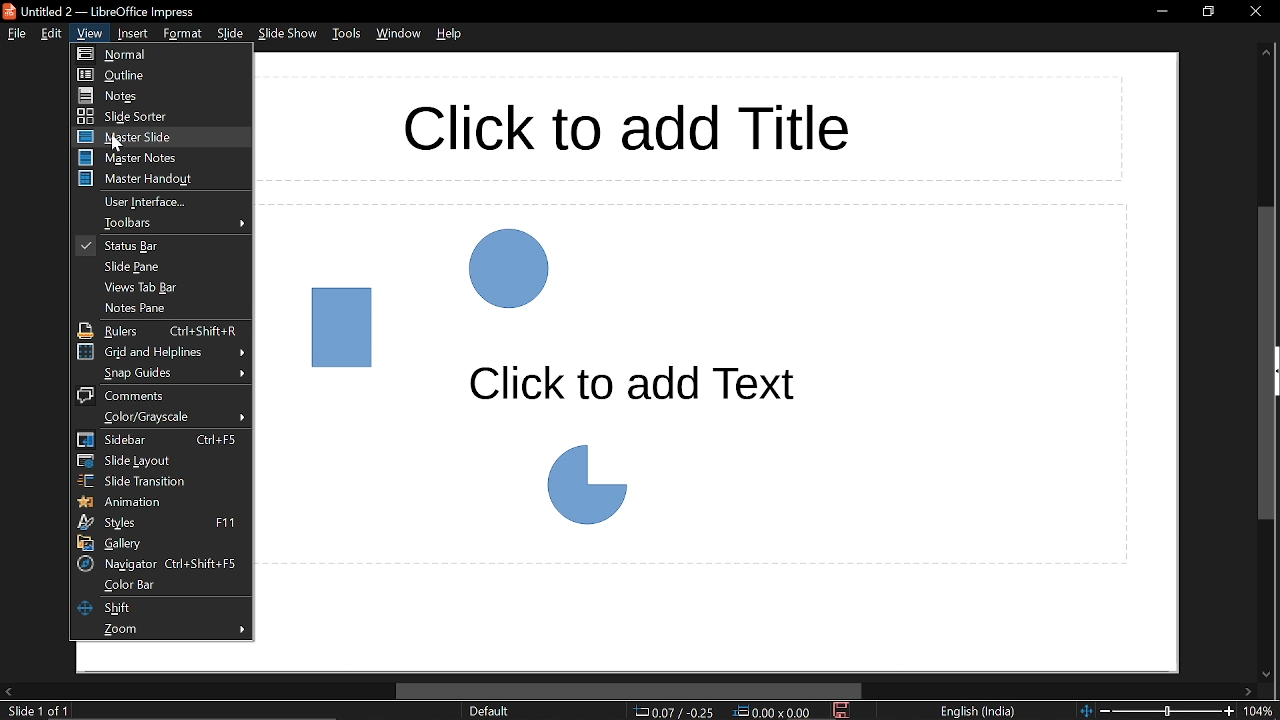 This screenshot has height=720, width=1280. What do you see at coordinates (157, 522) in the screenshot?
I see `Styles` at bounding box center [157, 522].